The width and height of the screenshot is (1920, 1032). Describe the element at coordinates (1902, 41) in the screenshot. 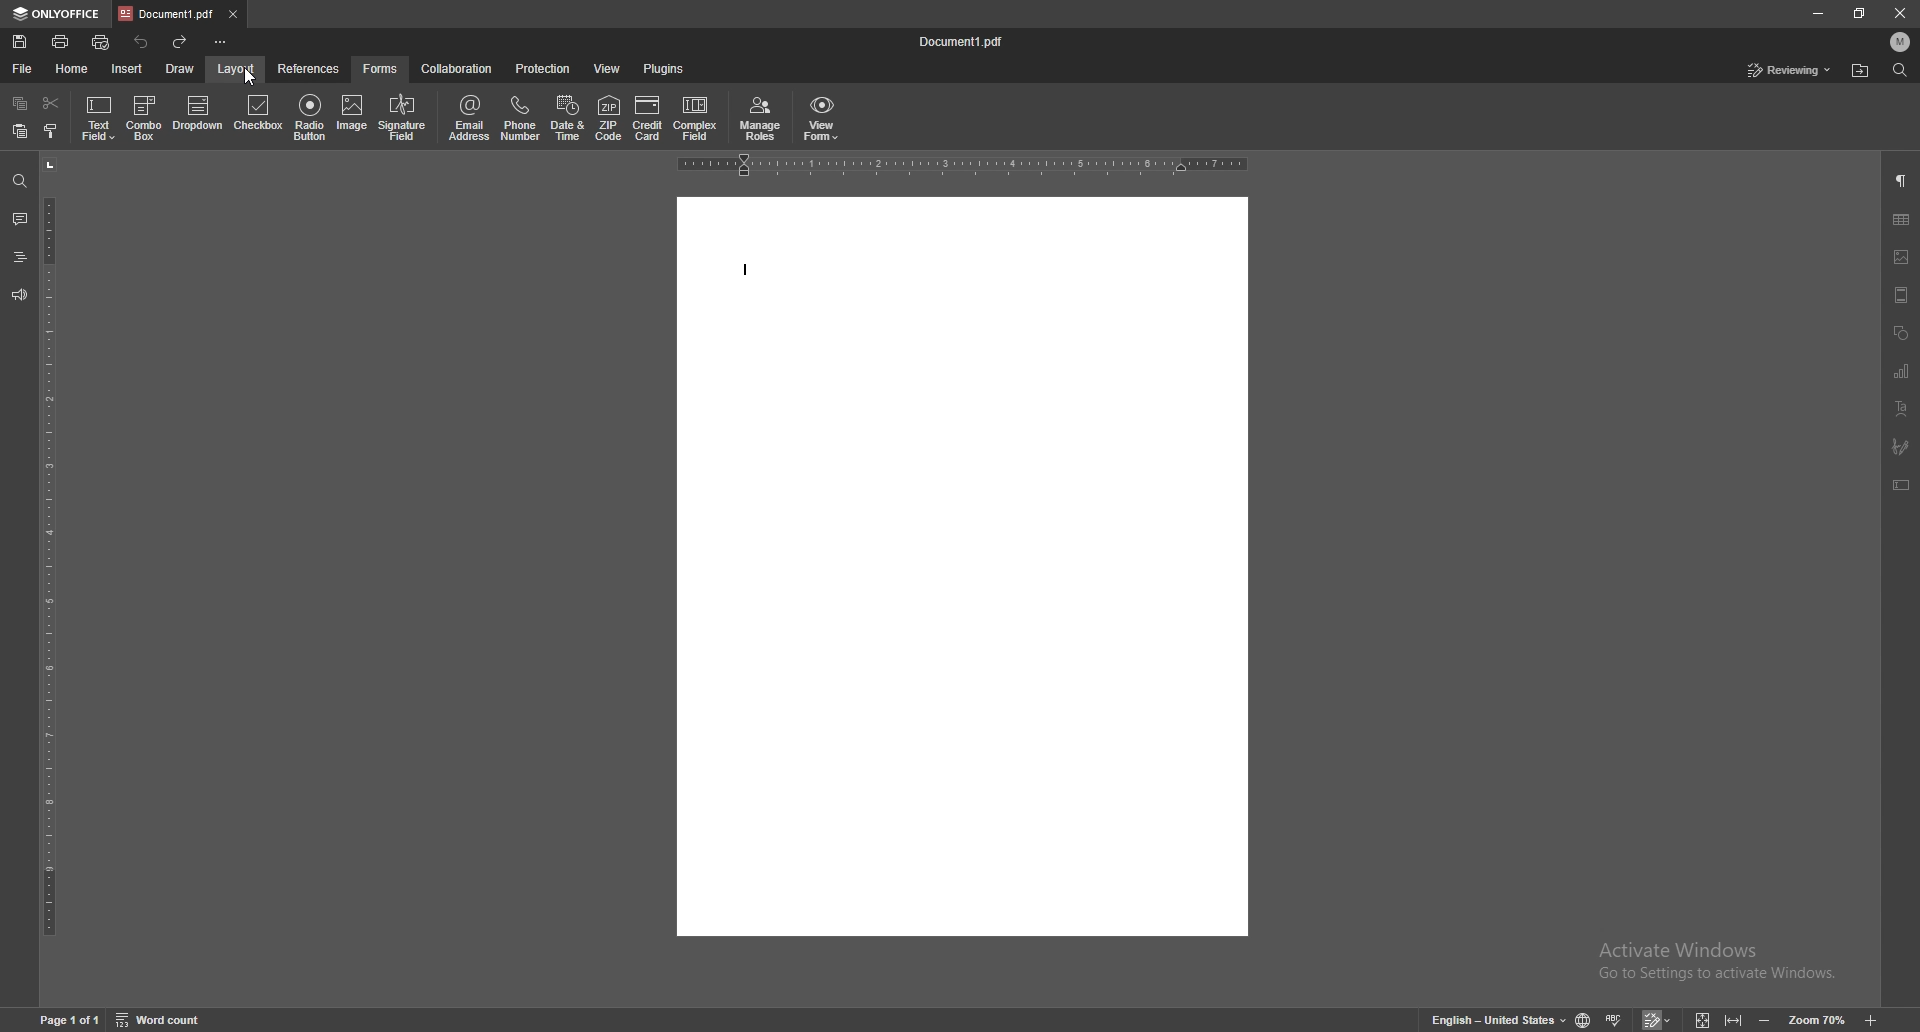

I see `profile` at that location.